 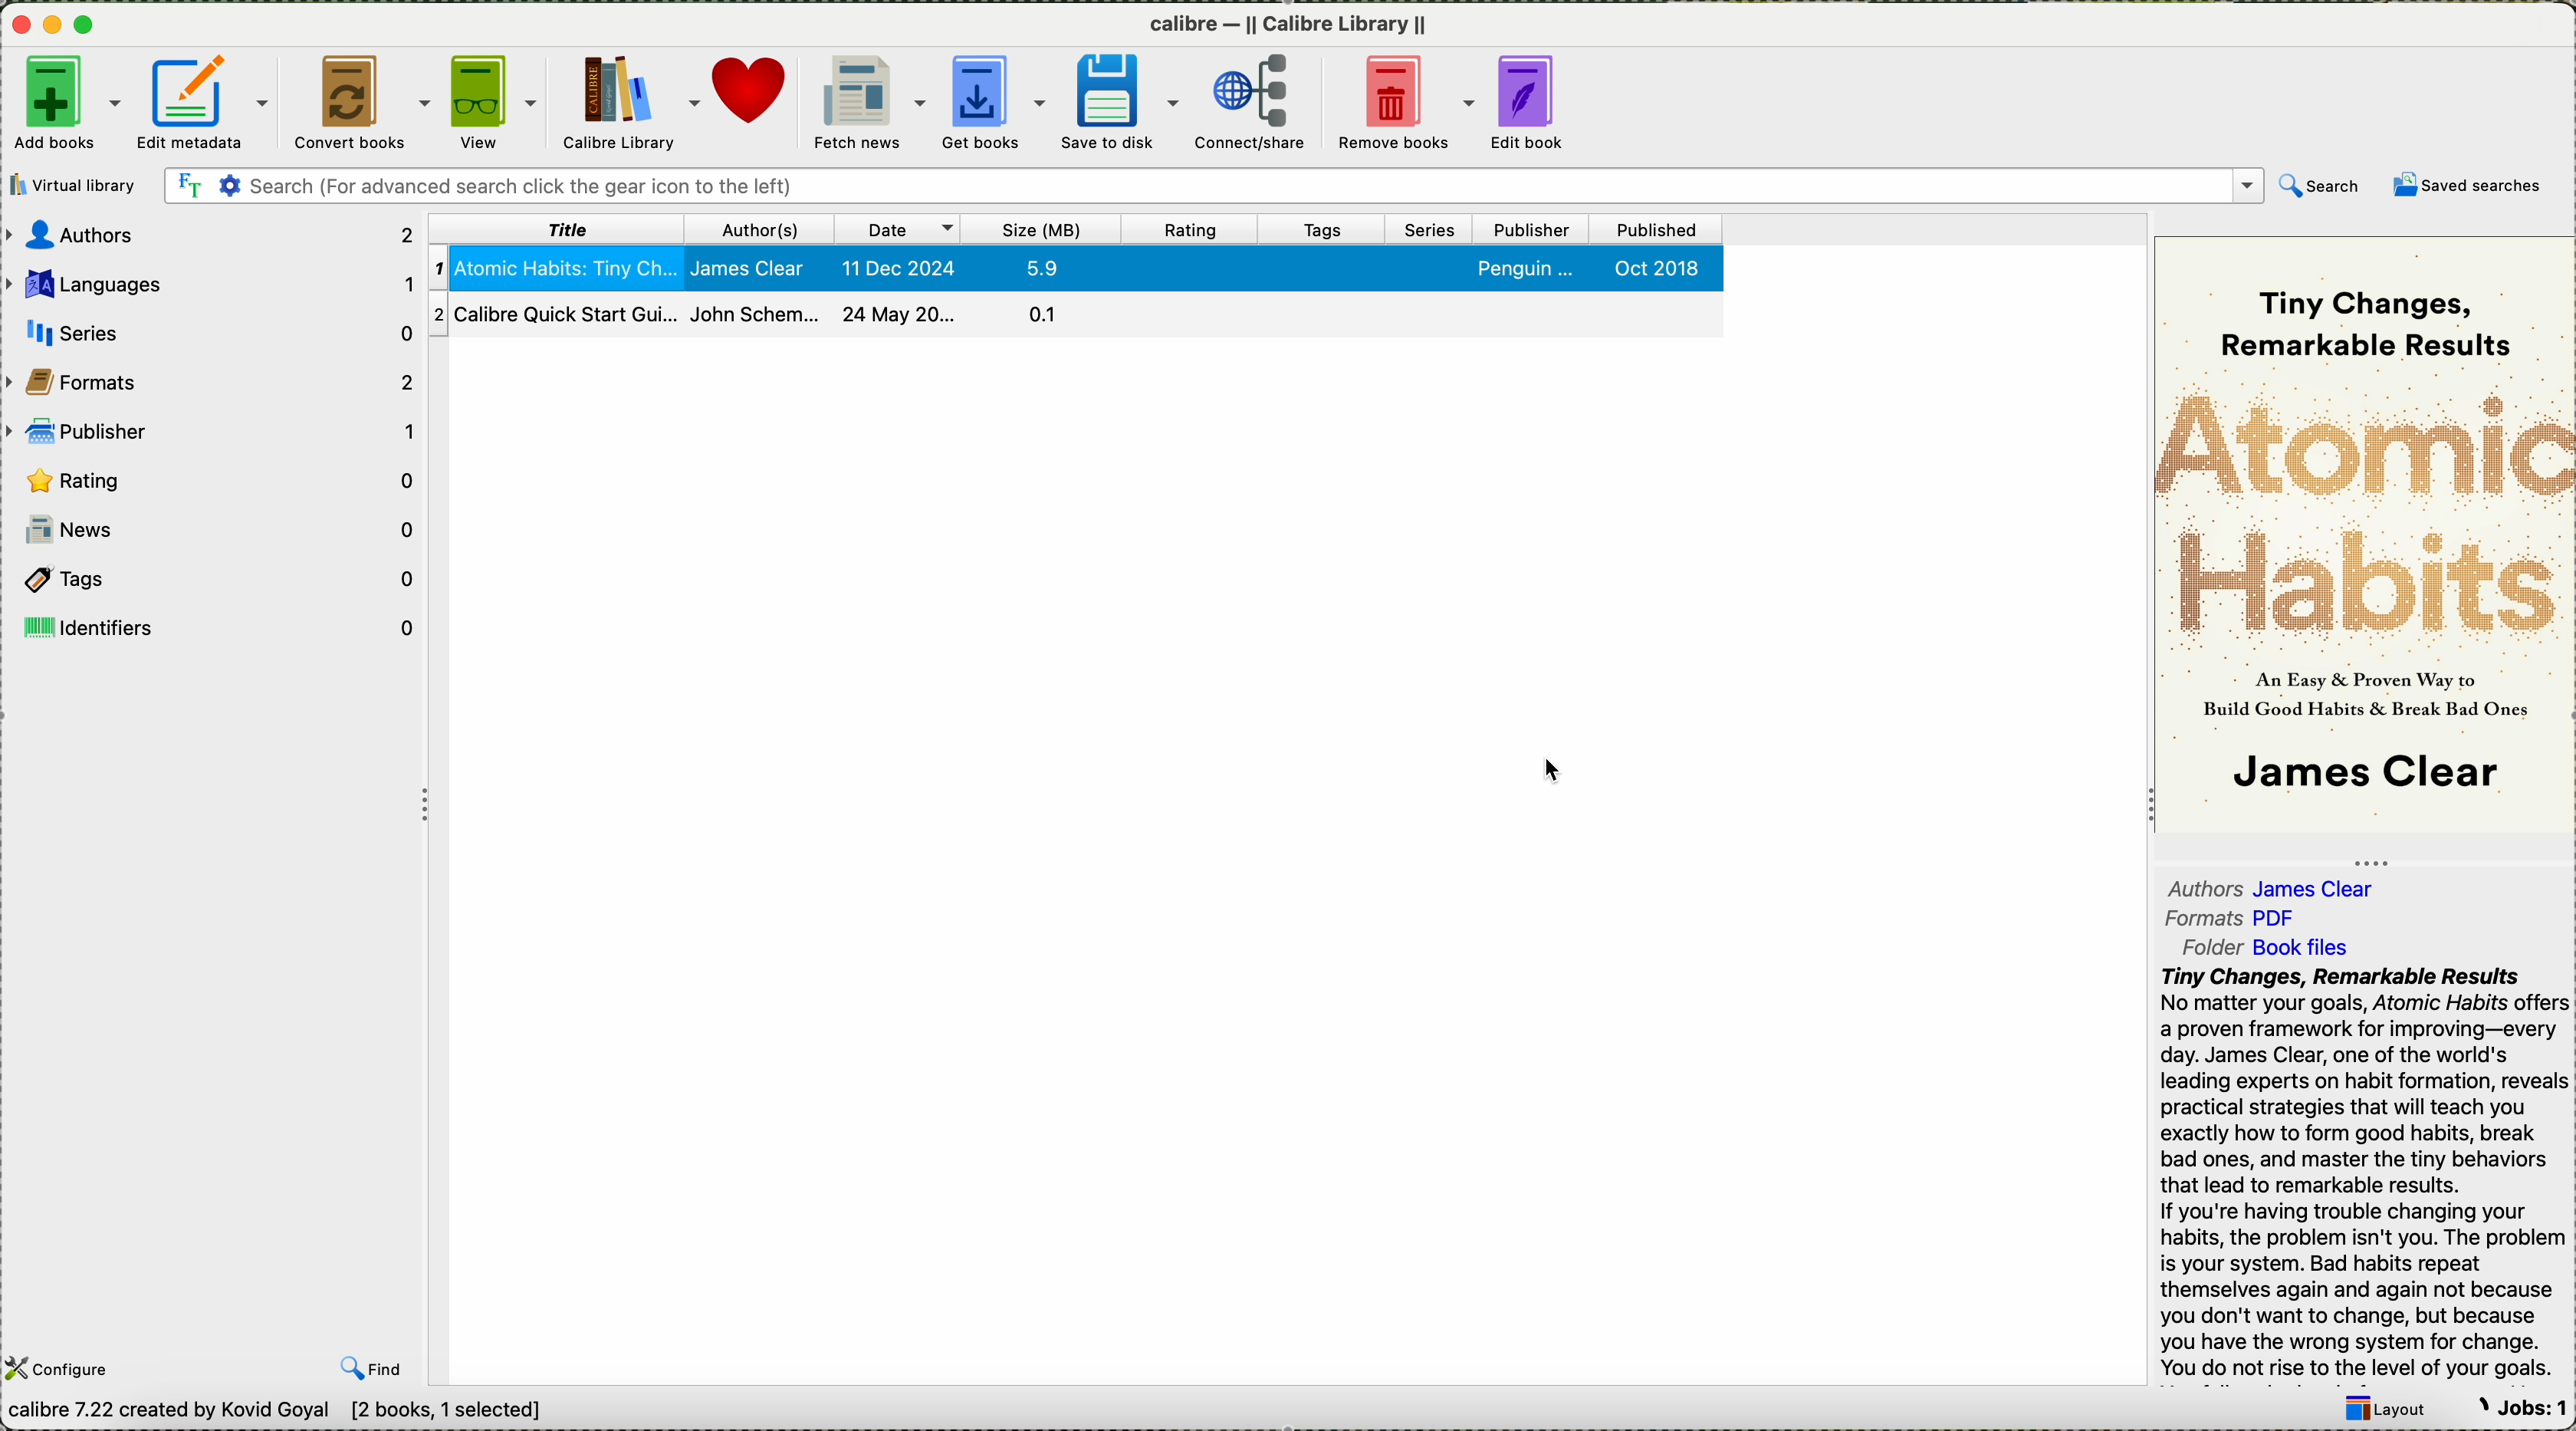 I want to click on convert books, so click(x=365, y=103).